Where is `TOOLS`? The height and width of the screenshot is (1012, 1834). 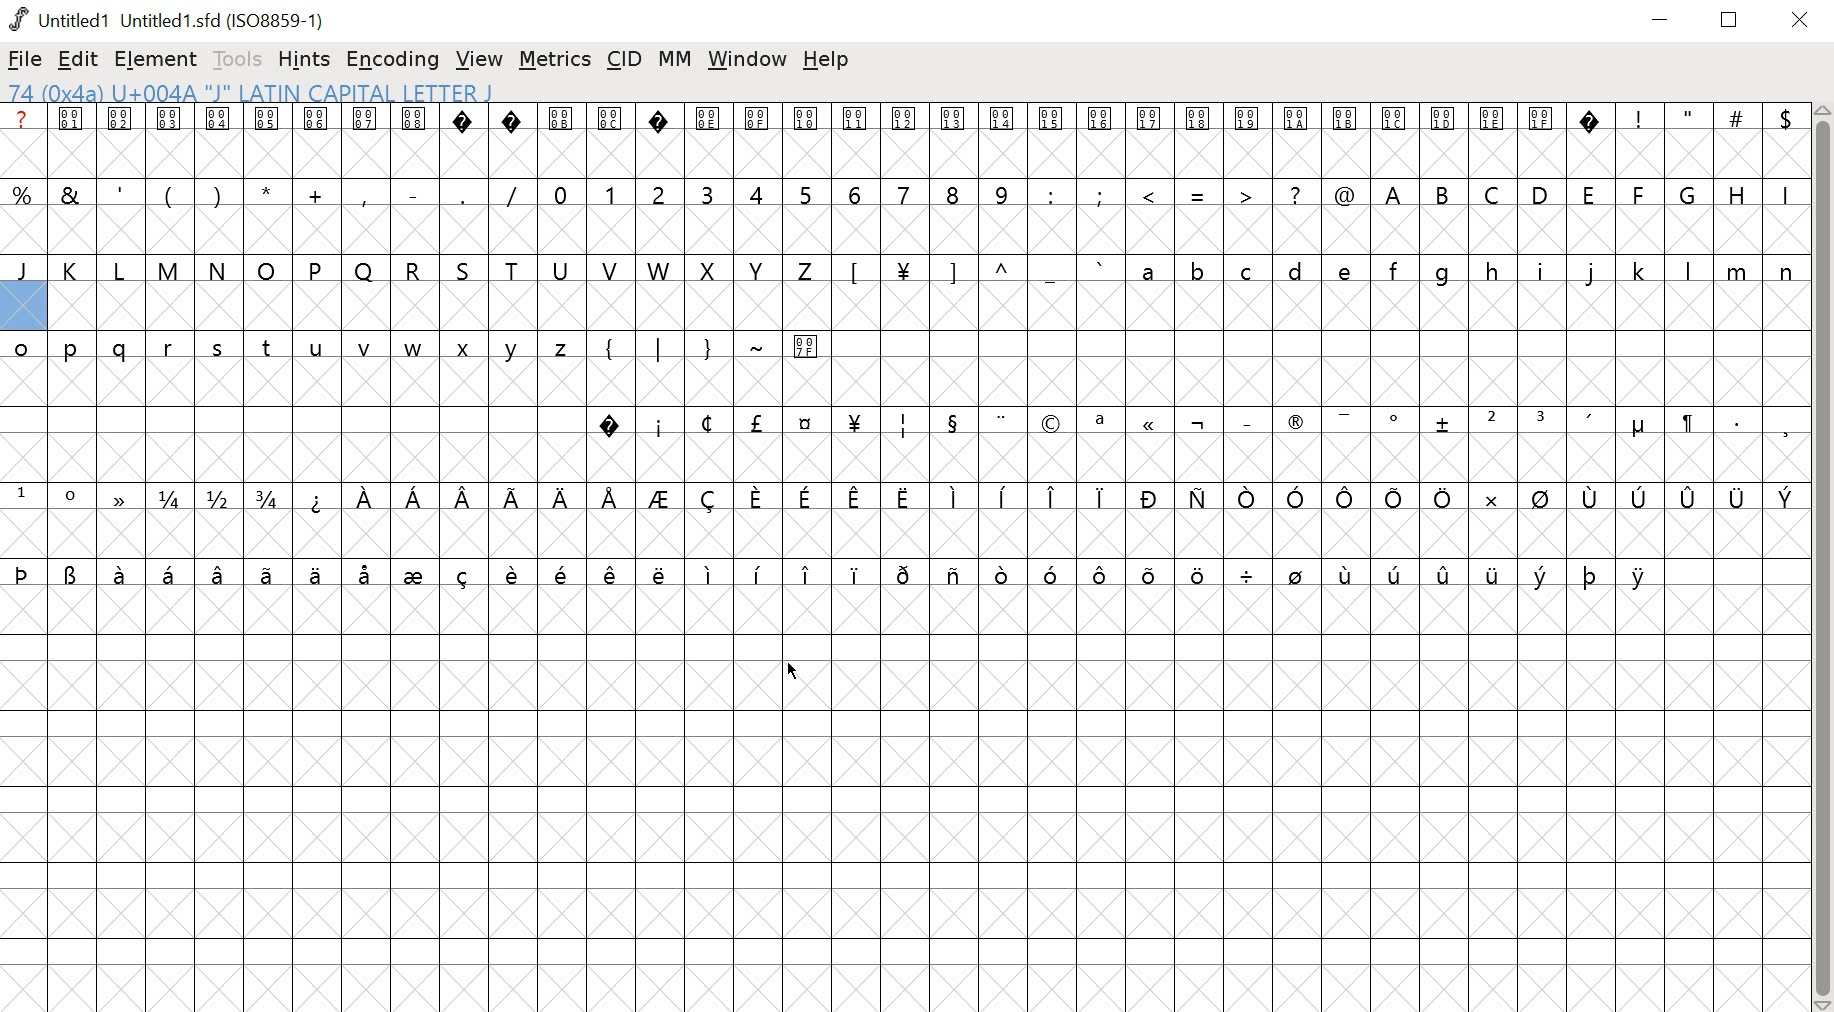 TOOLS is located at coordinates (240, 59).